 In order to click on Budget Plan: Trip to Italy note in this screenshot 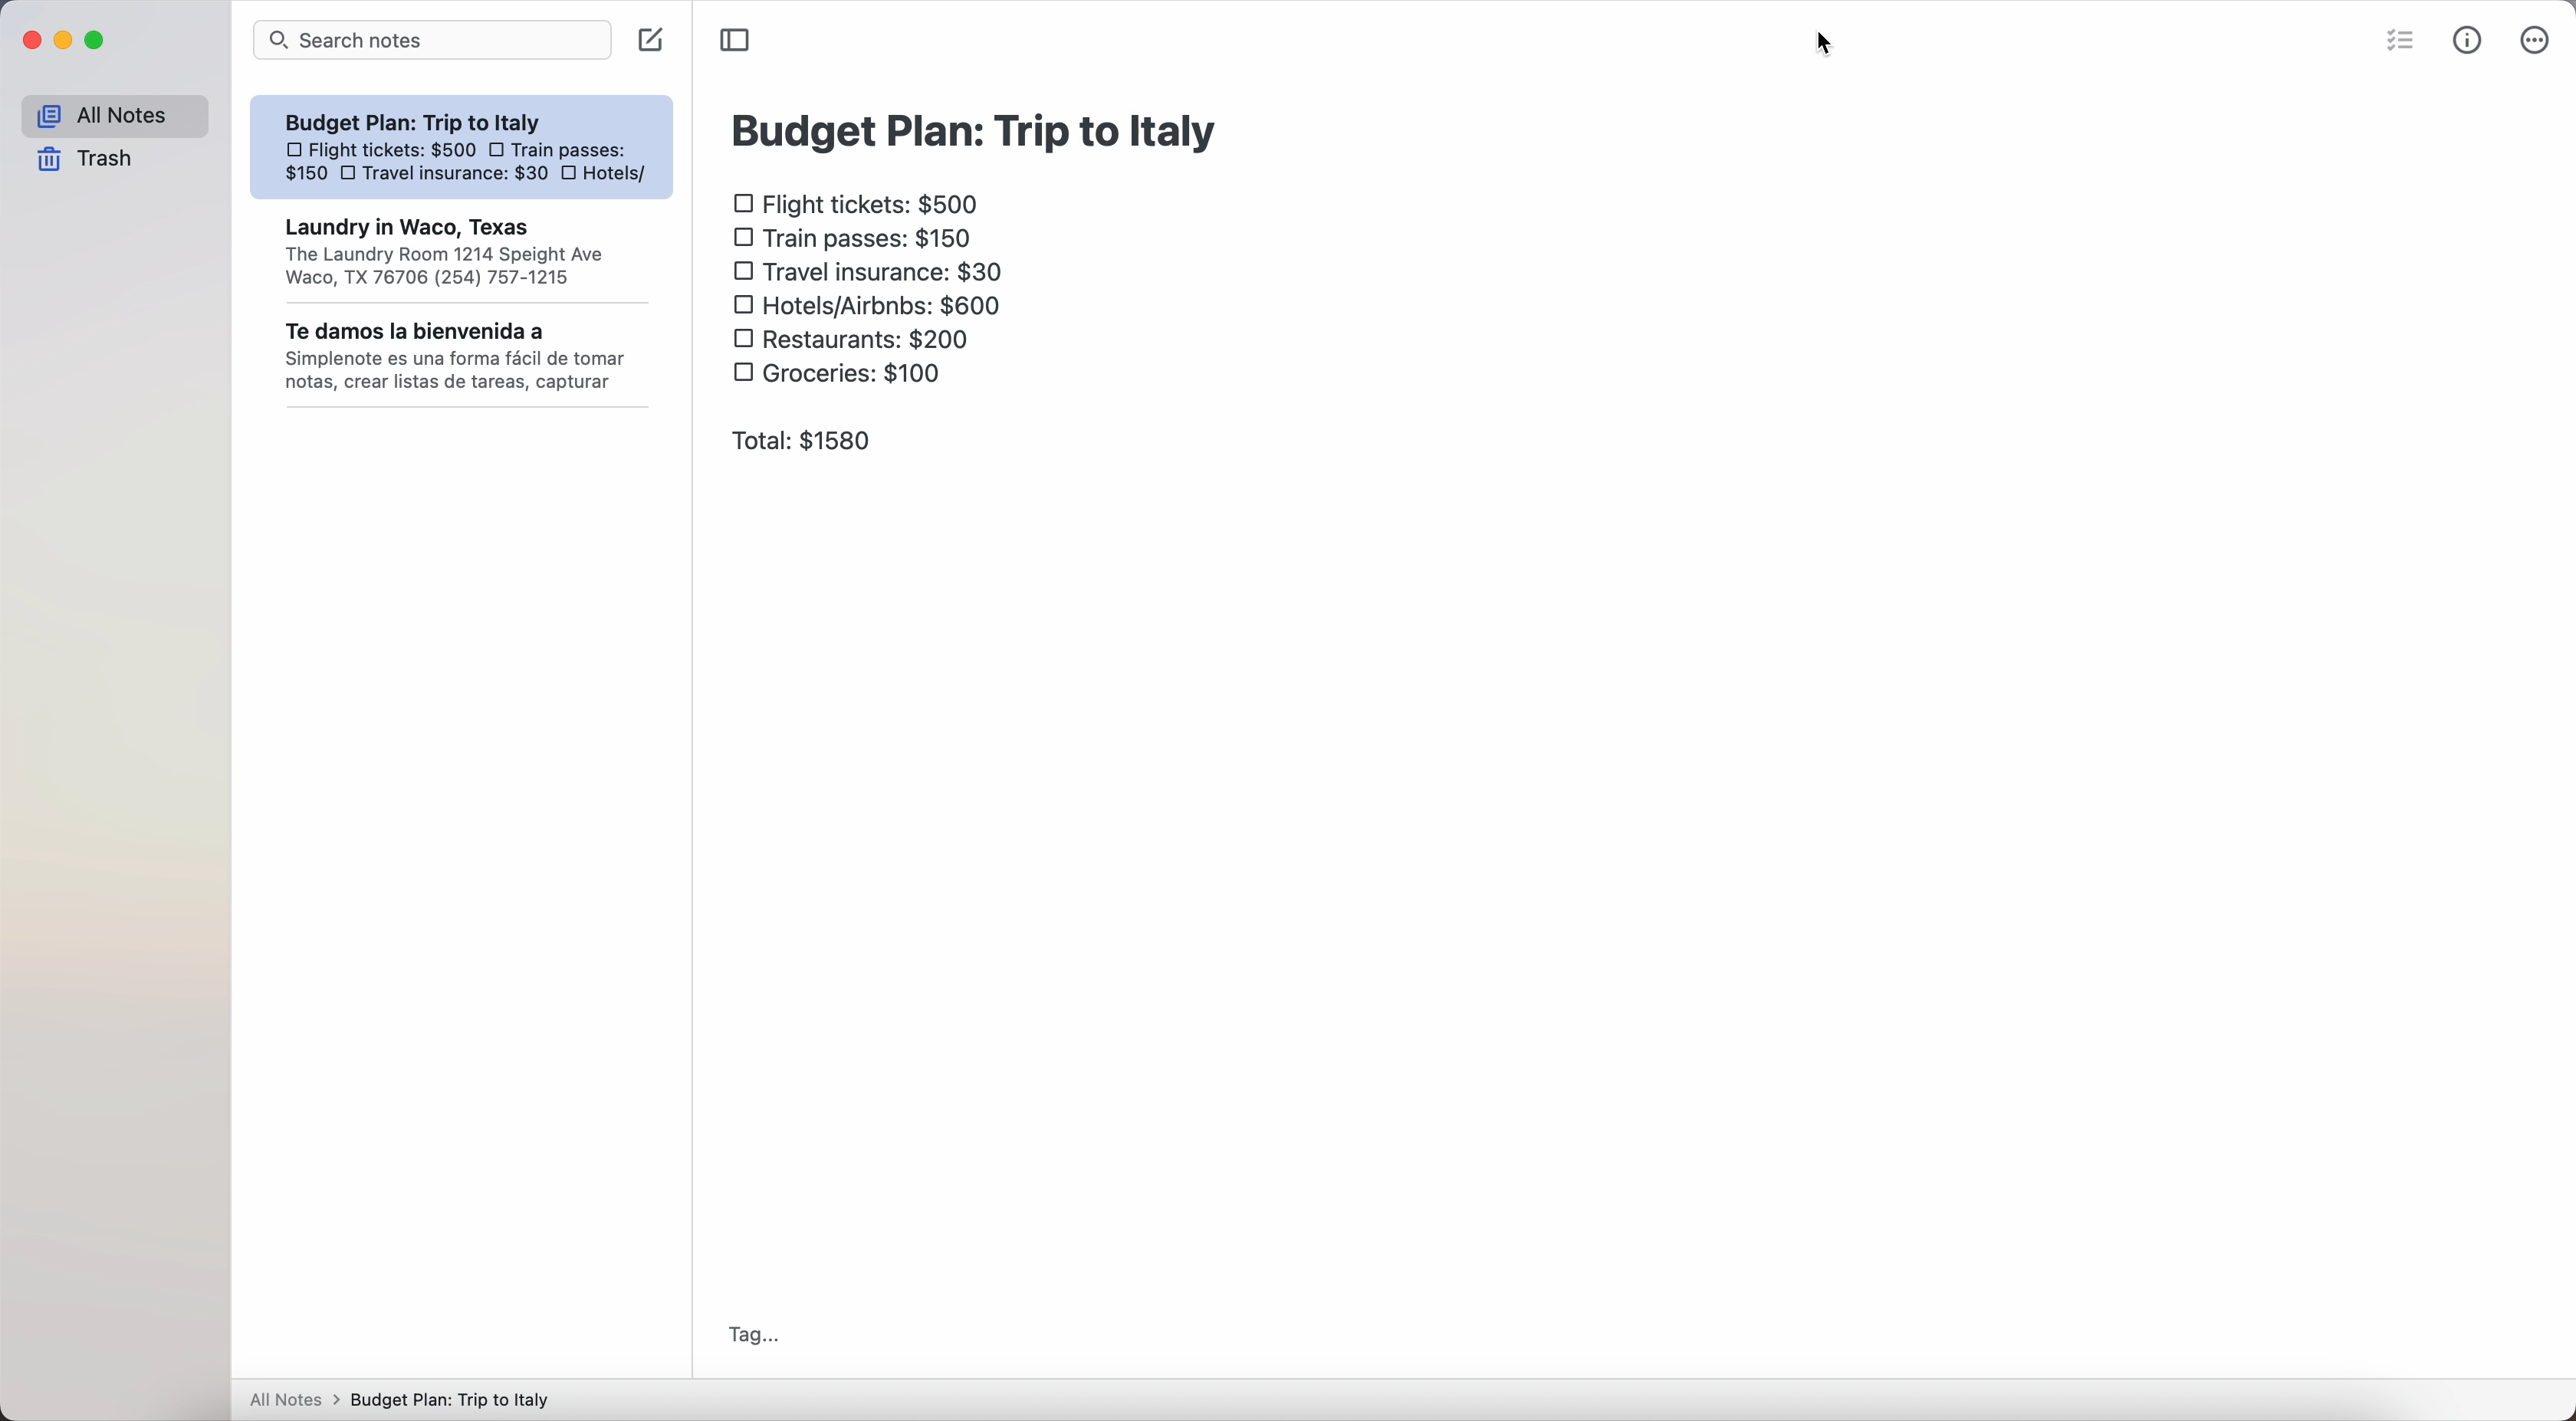, I will do `click(464, 149)`.